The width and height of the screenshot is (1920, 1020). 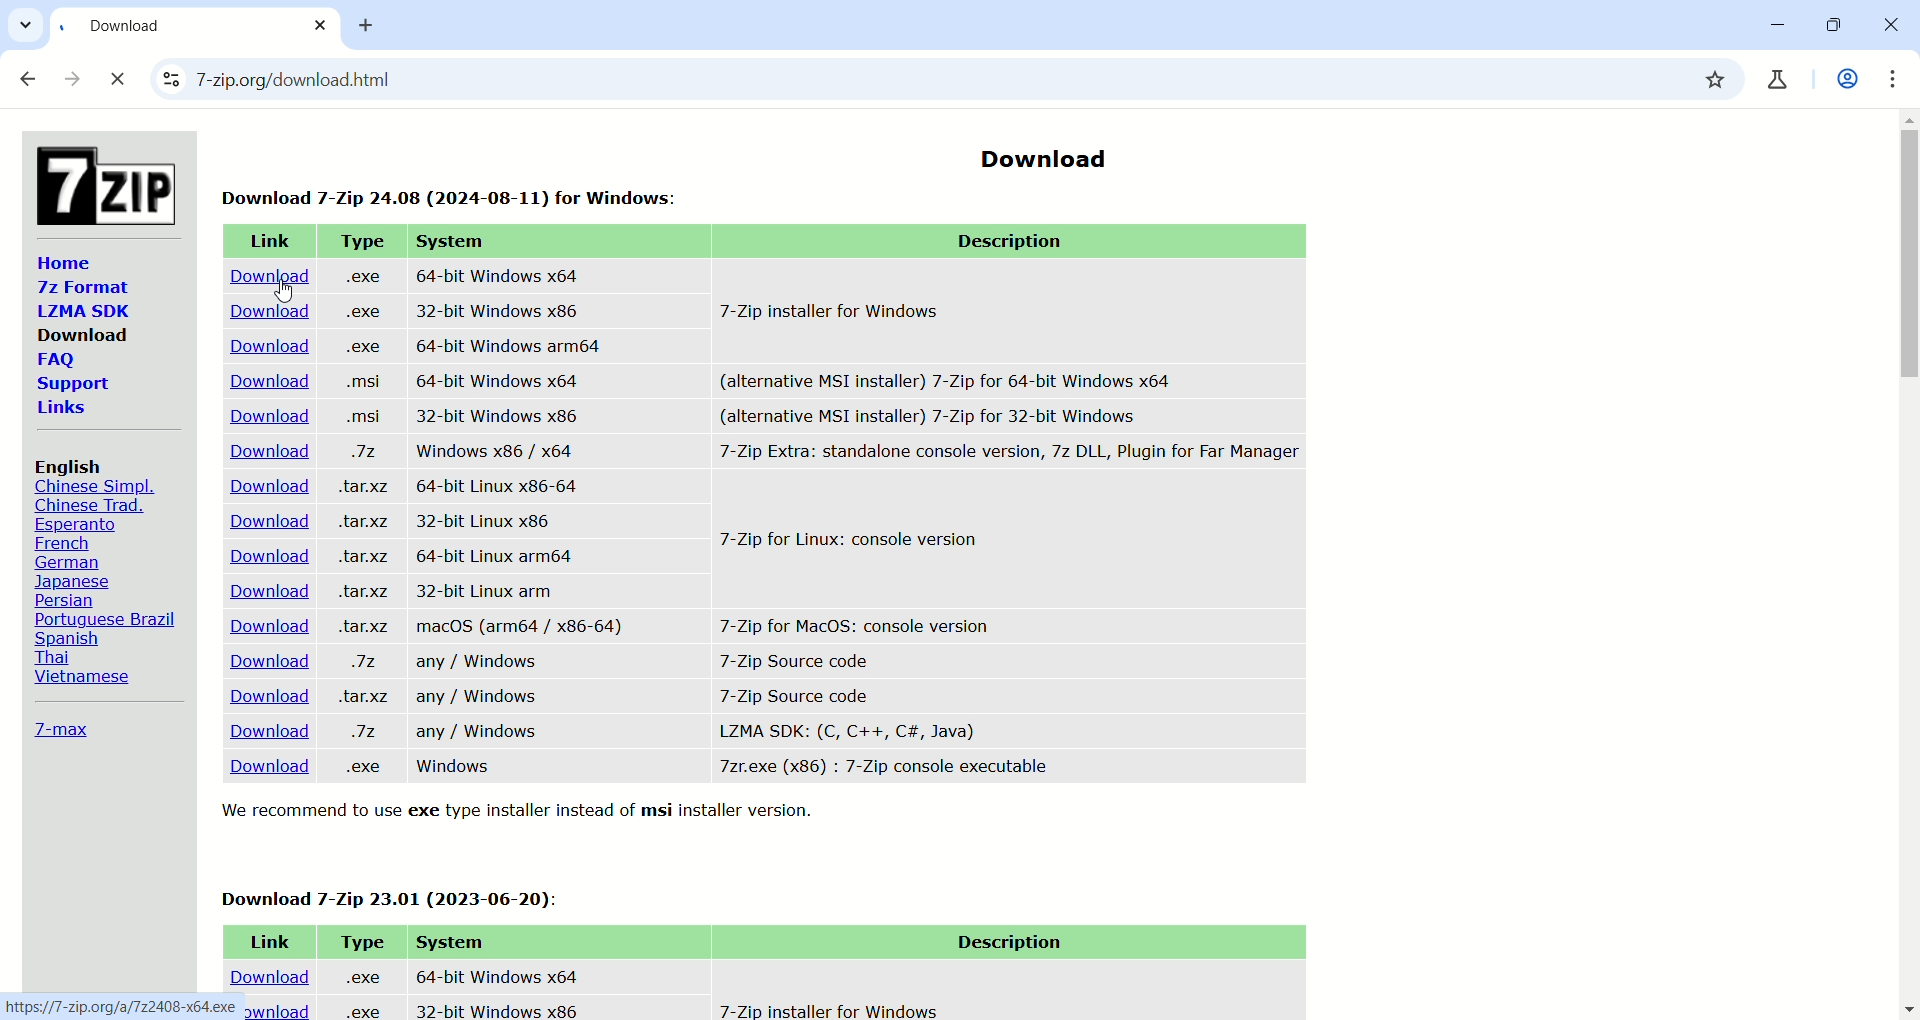 I want to click on .tar.xz, so click(x=360, y=591).